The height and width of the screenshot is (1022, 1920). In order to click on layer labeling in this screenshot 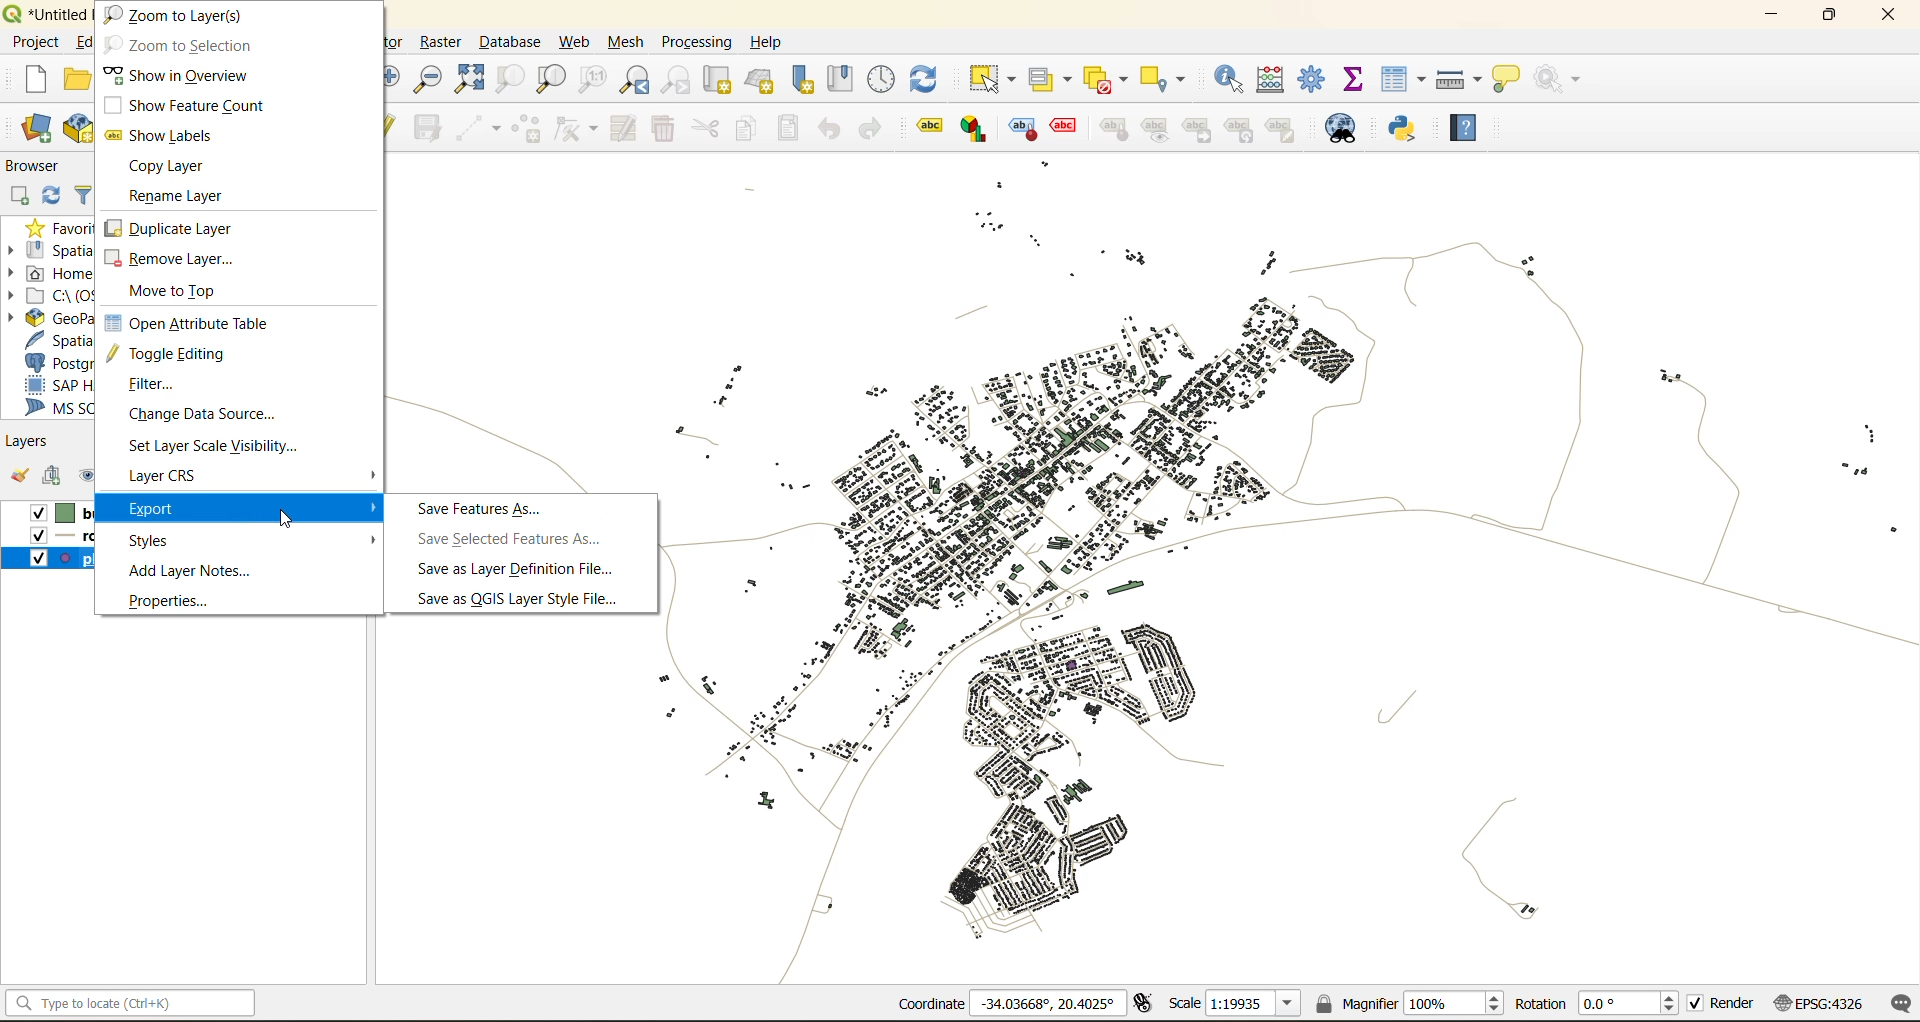, I will do `click(927, 127)`.